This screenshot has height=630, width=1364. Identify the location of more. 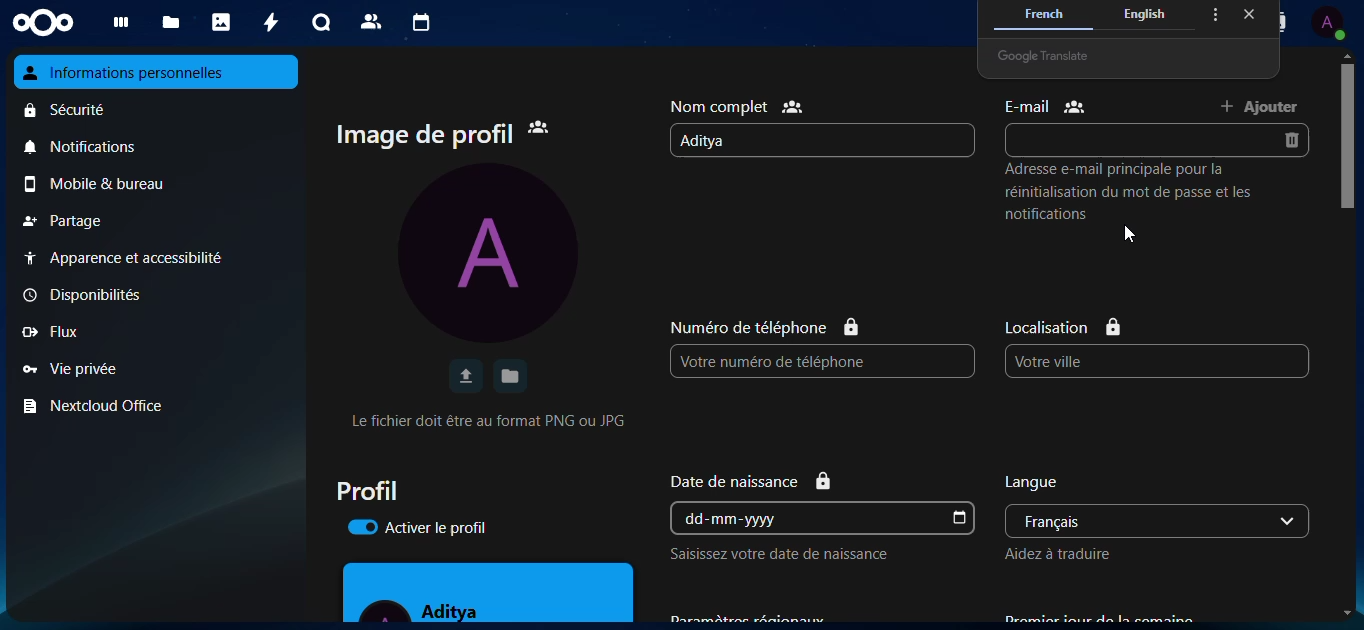
(1213, 14).